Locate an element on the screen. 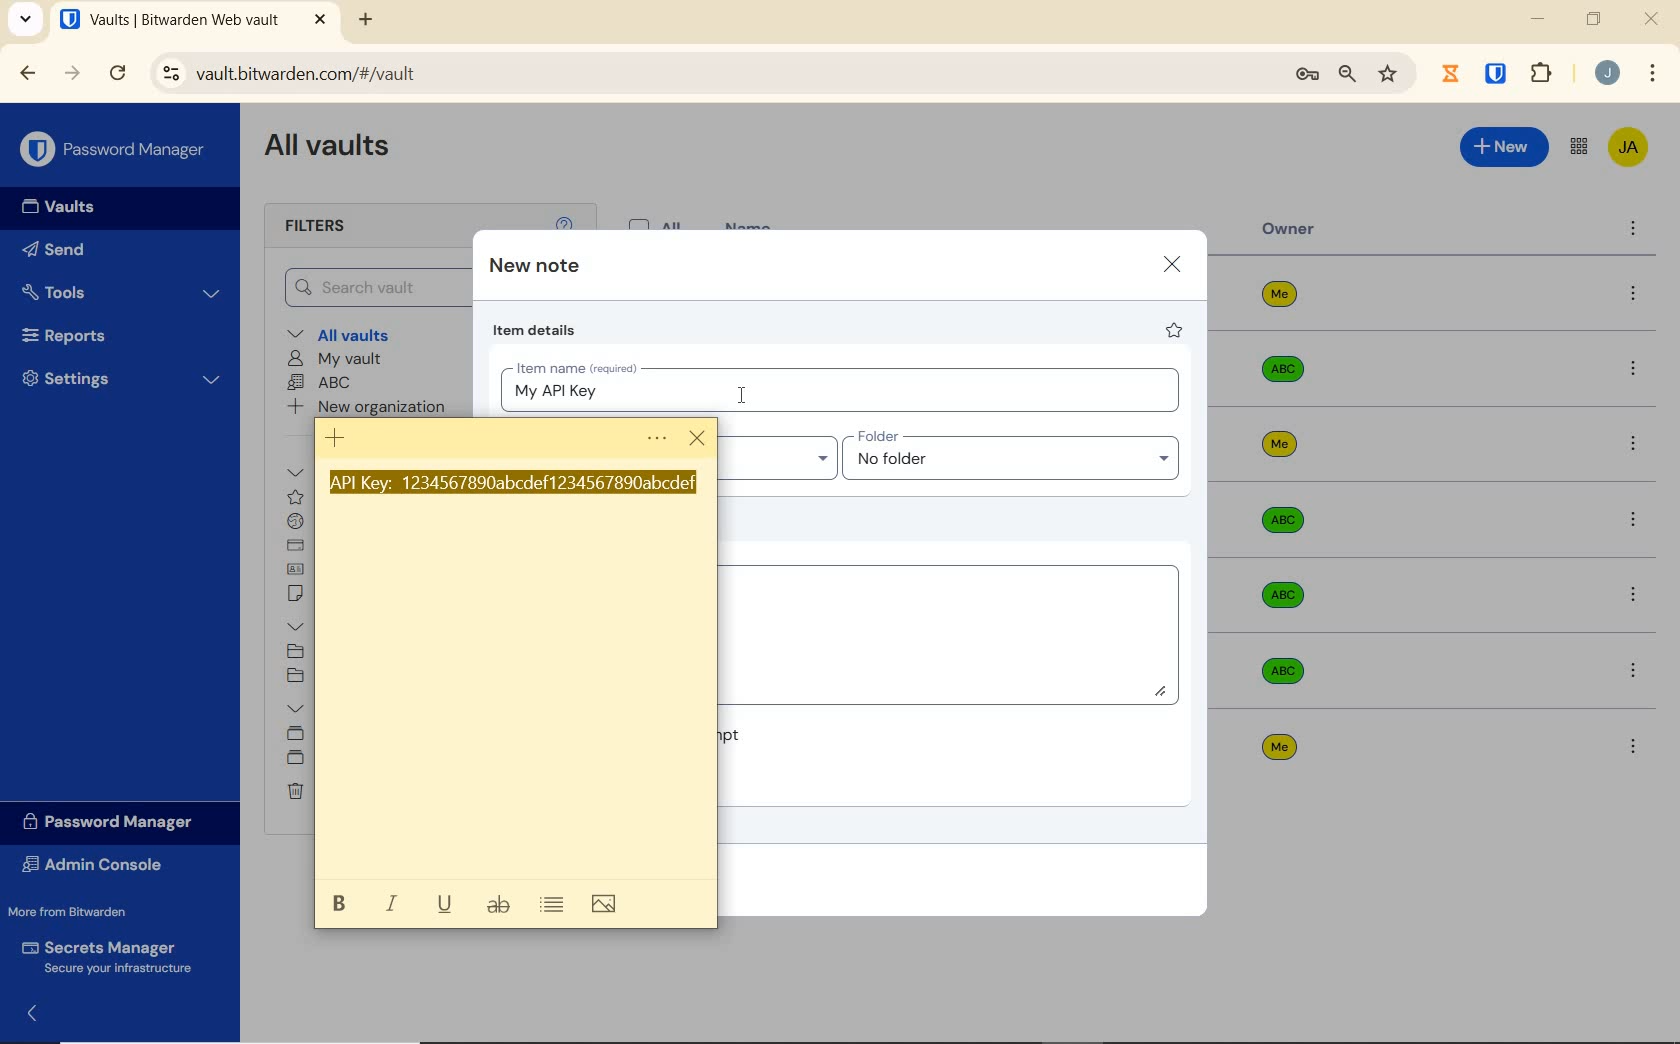 Image resolution: width=1680 pixels, height=1044 pixels. Search Vault is located at coordinates (374, 286).